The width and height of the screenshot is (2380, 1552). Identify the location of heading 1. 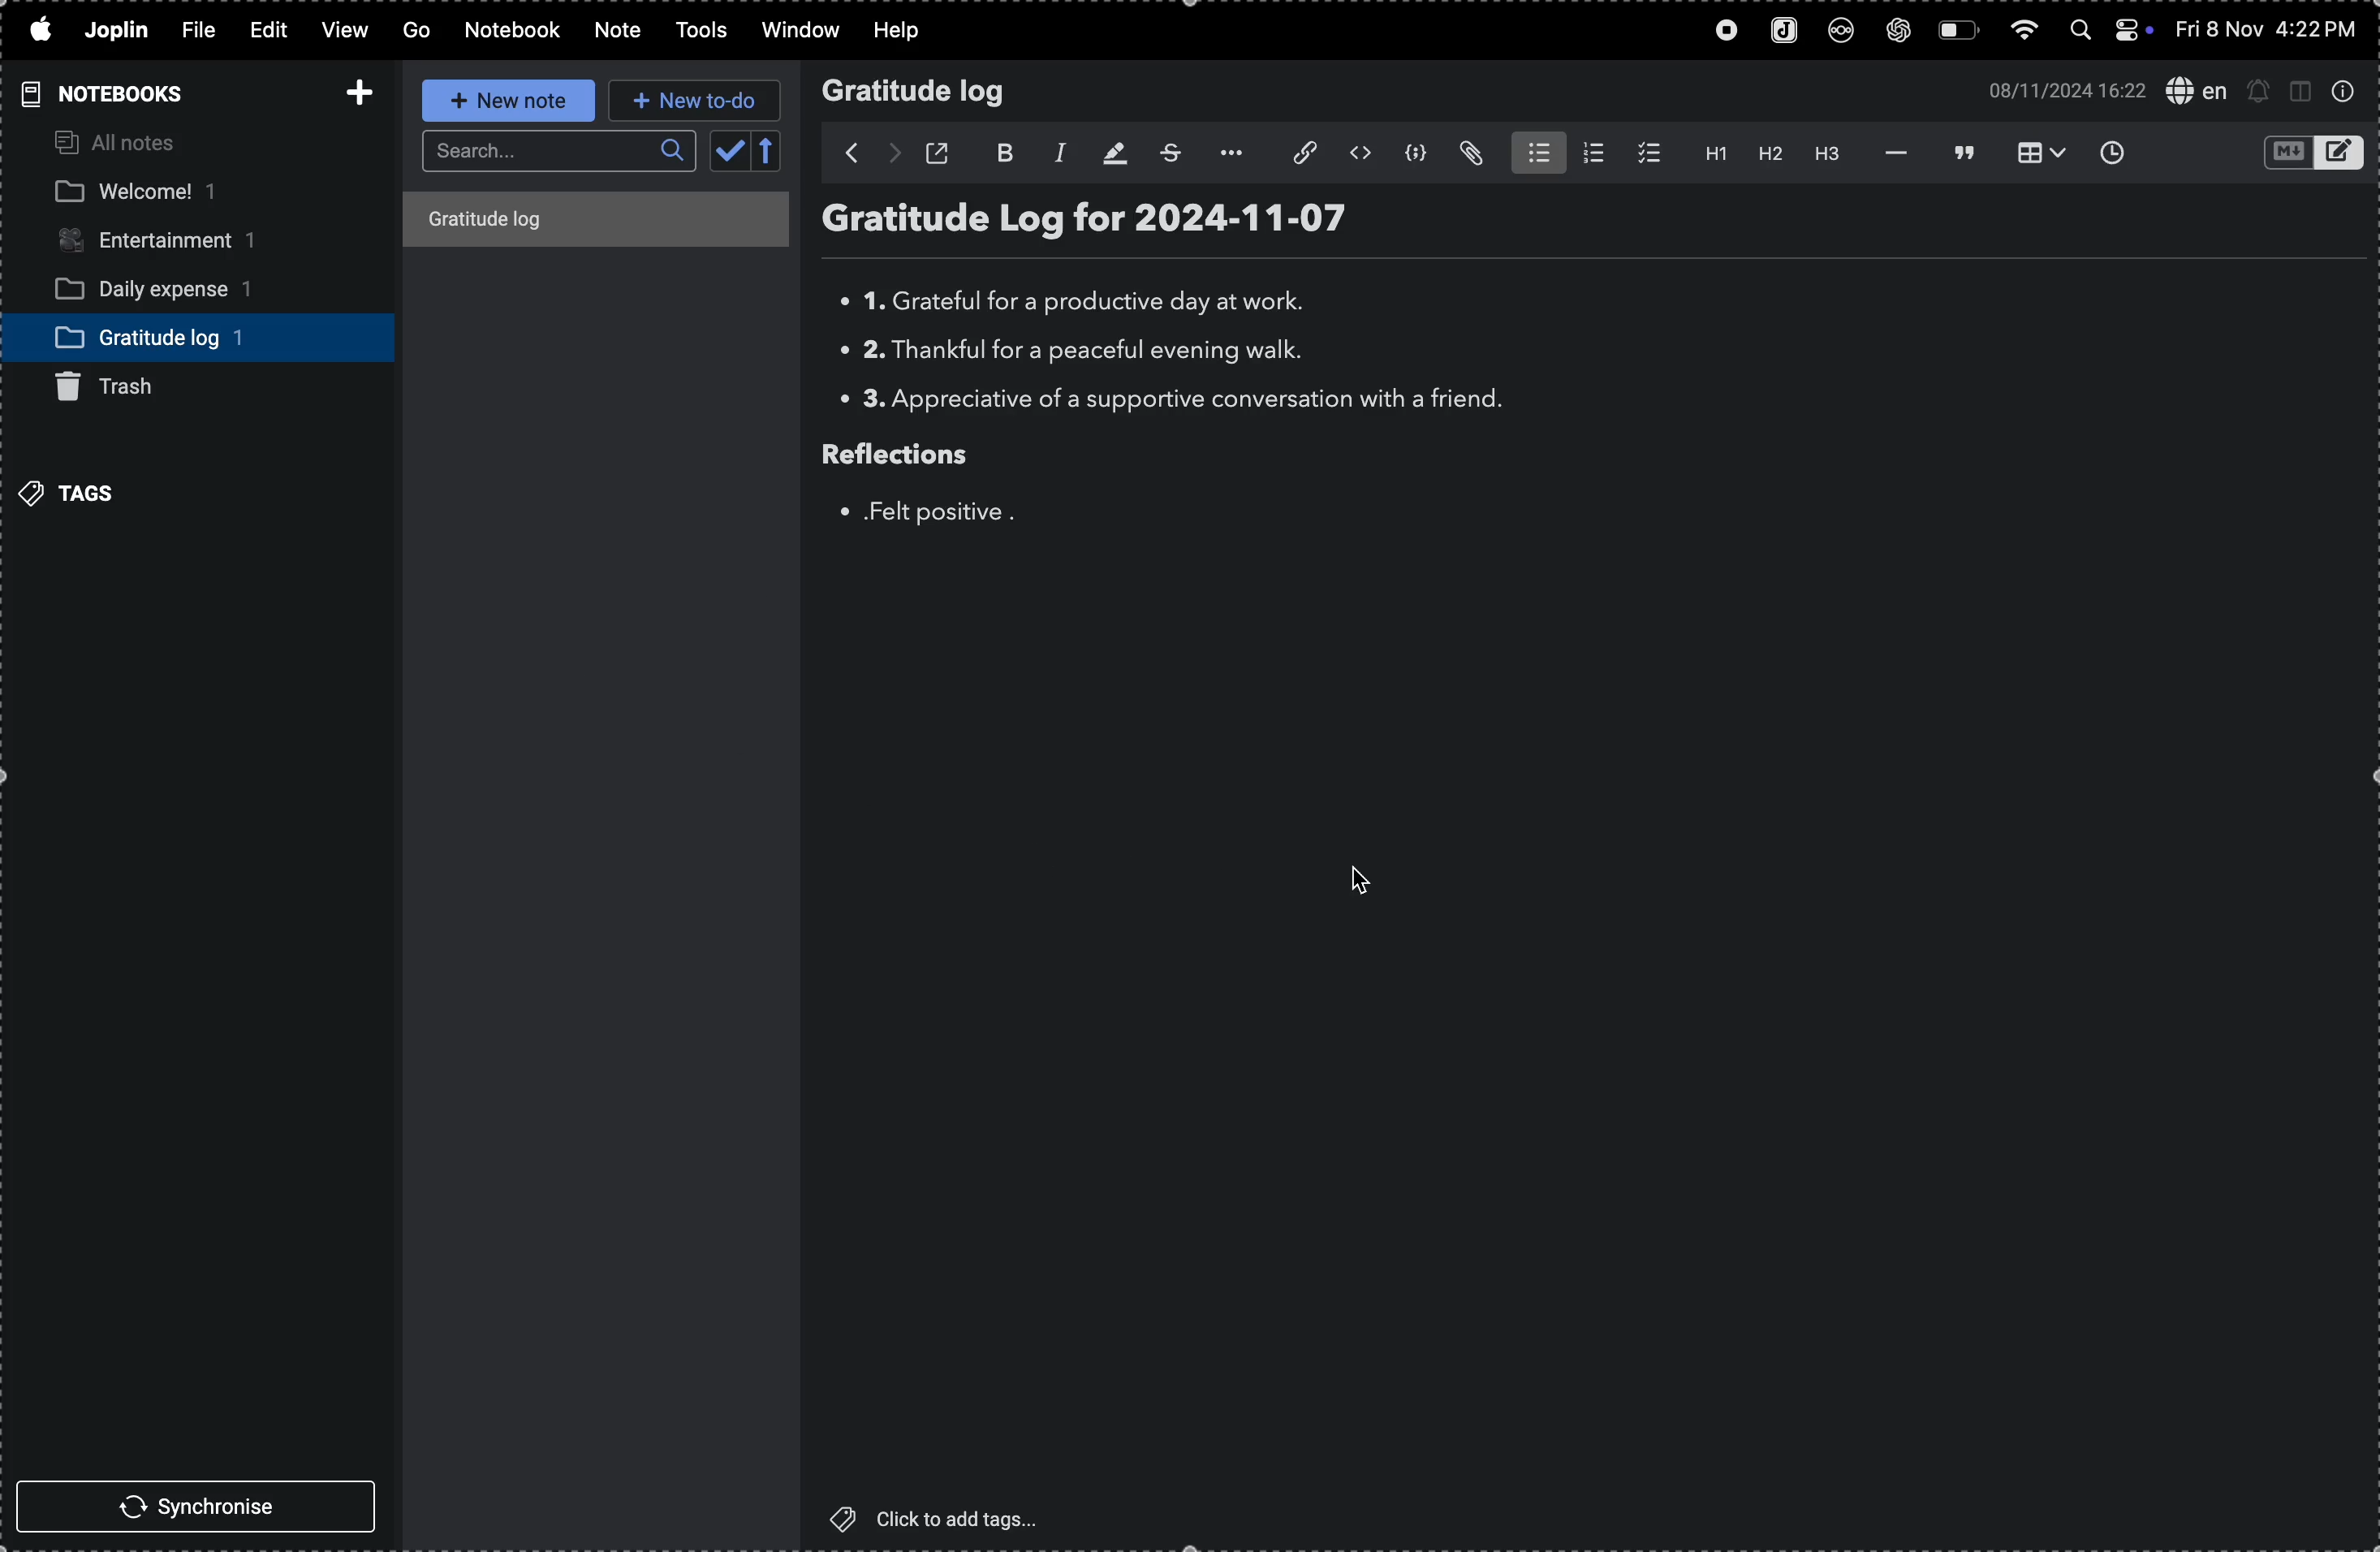
(1710, 153).